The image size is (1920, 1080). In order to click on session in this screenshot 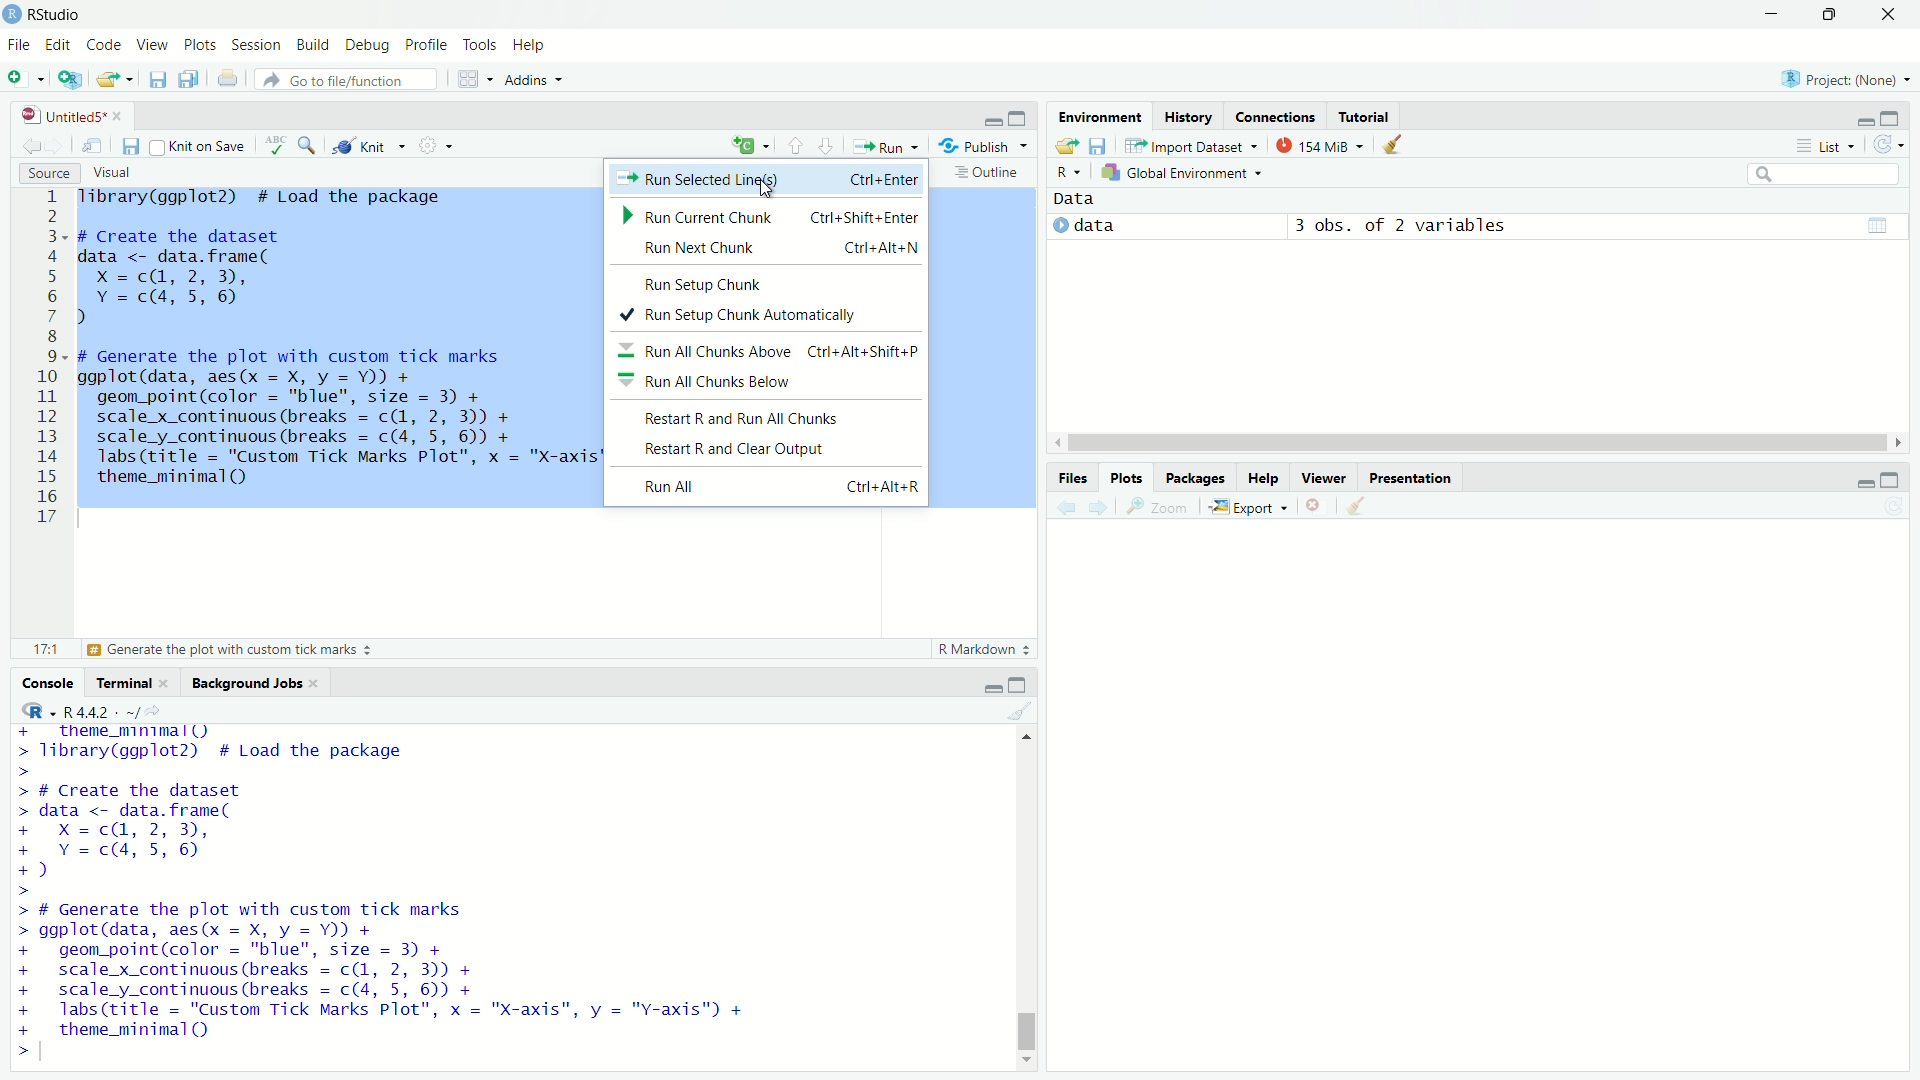, I will do `click(256, 45)`.